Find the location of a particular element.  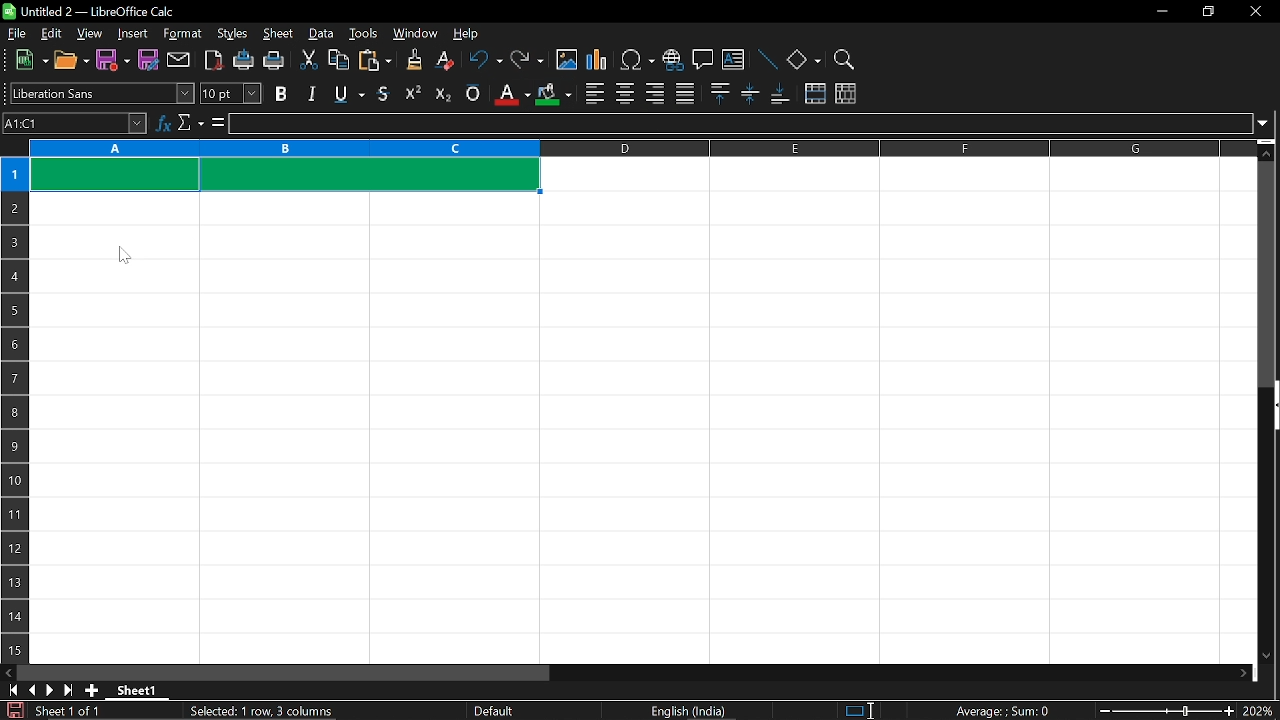

view is located at coordinates (88, 34).